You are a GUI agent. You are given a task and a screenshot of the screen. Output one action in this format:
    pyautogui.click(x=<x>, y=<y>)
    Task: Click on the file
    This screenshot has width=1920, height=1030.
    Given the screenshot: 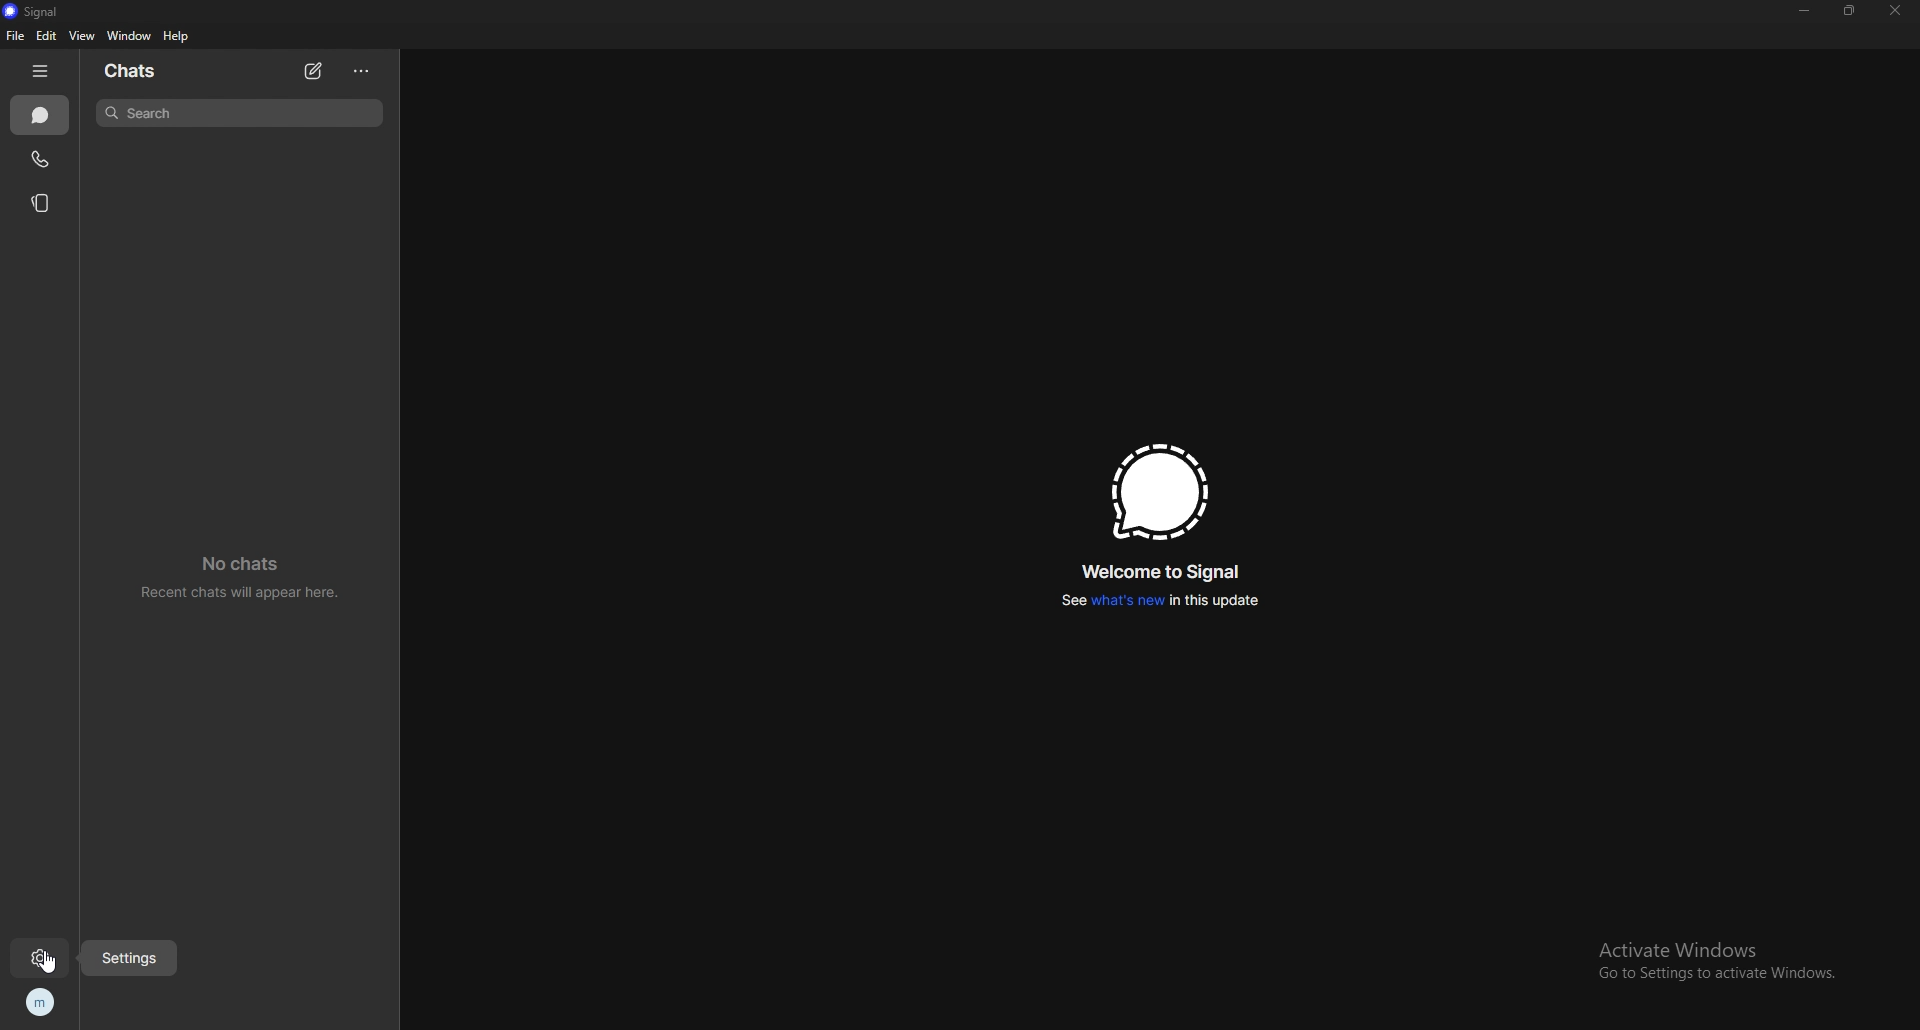 What is the action you would take?
    pyautogui.click(x=17, y=36)
    